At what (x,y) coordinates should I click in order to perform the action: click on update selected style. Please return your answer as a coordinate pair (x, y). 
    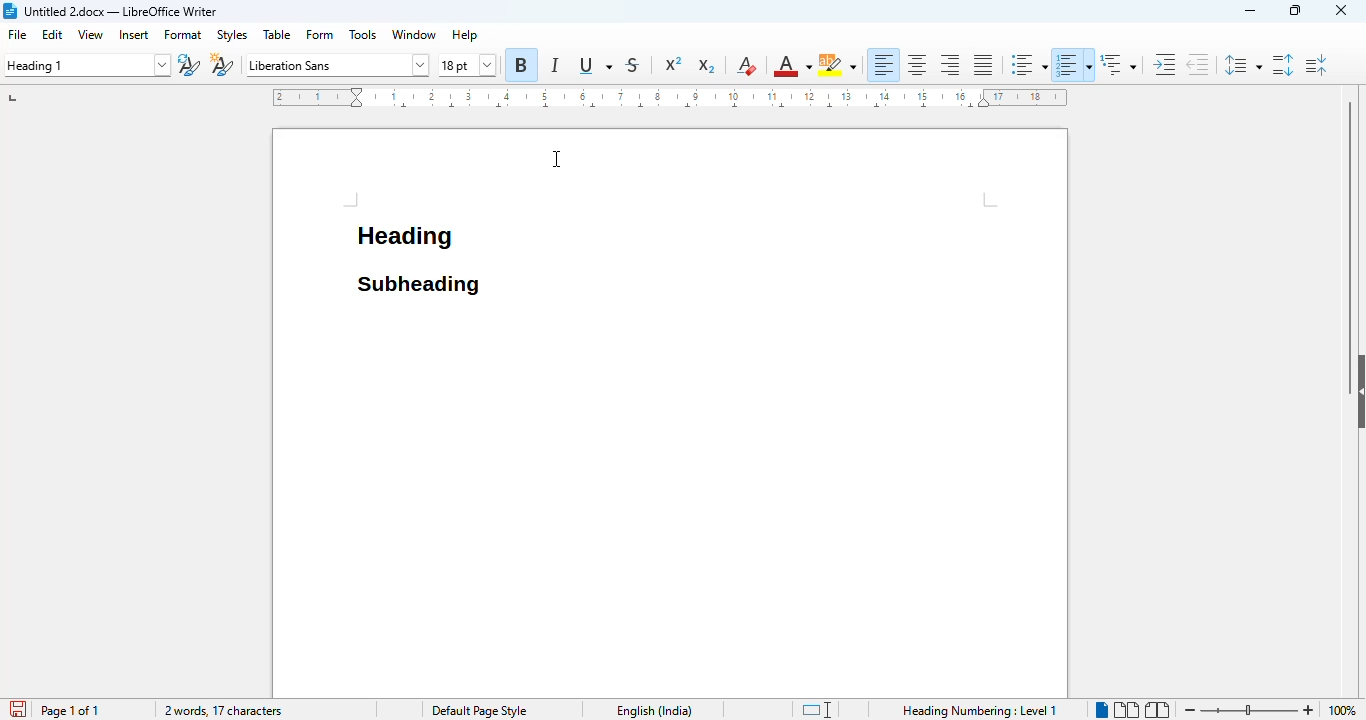
    Looking at the image, I should click on (189, 65).